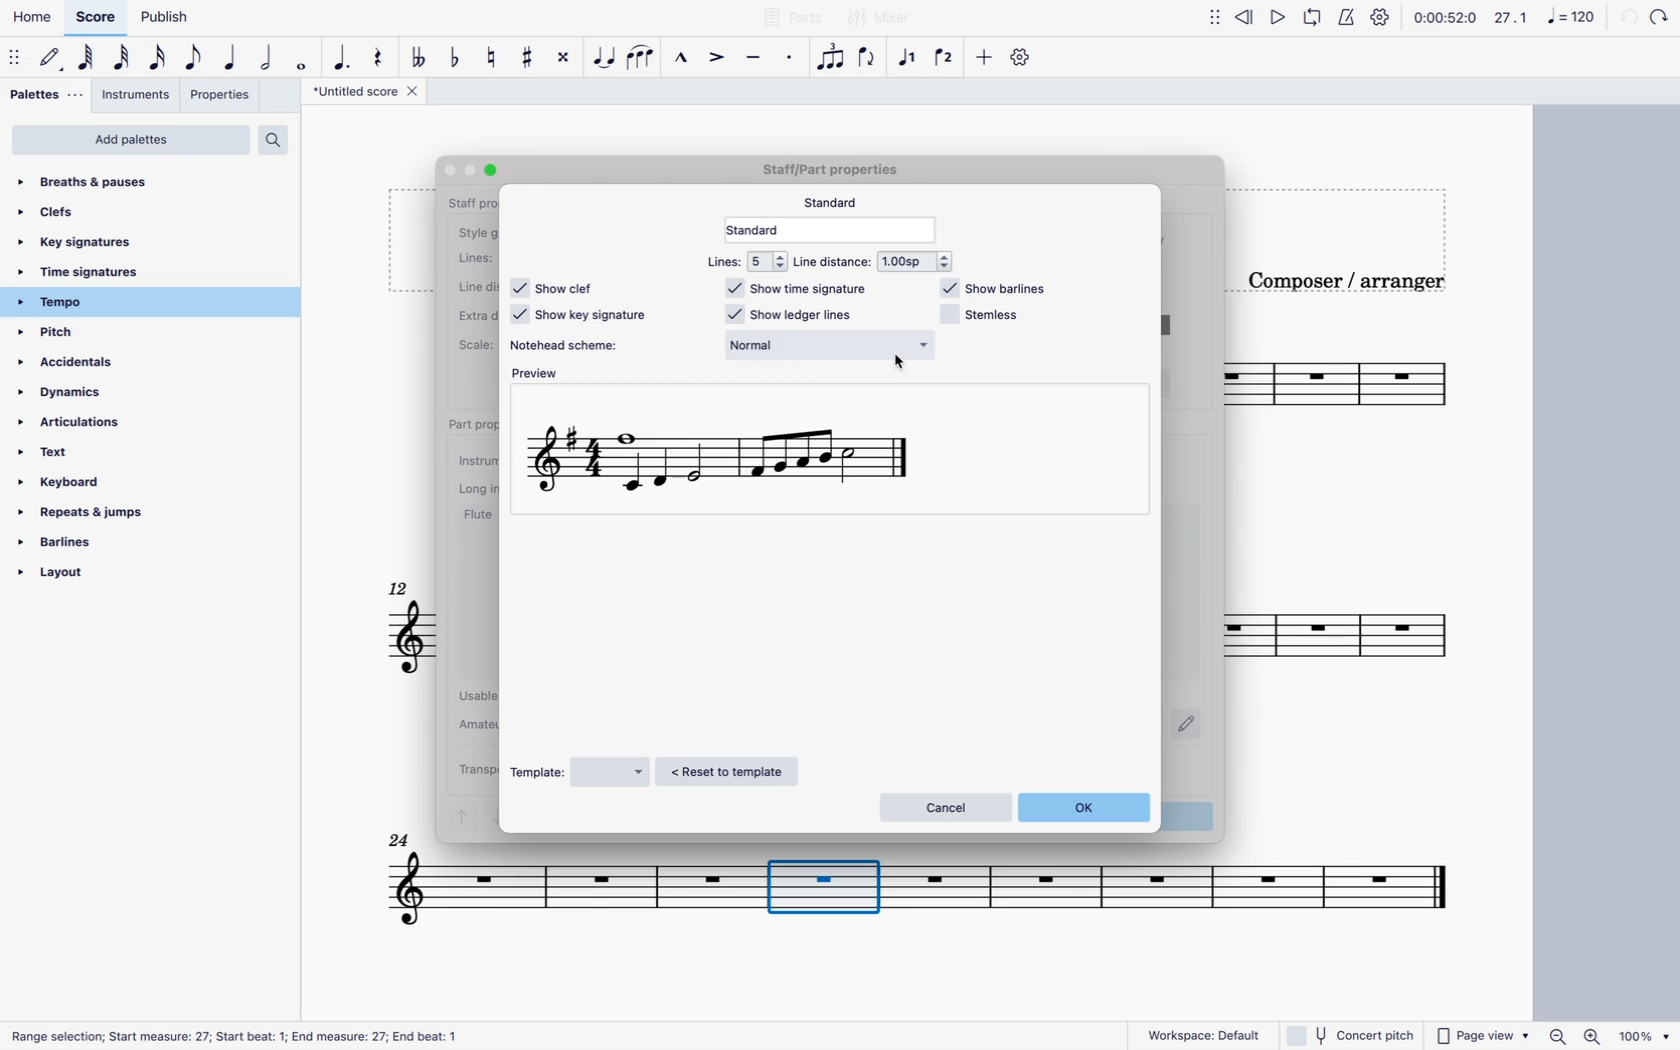 Image resolution: width=1680 pixels, height=1050 pixels. I want to click on tenuto, so click(756, 54).